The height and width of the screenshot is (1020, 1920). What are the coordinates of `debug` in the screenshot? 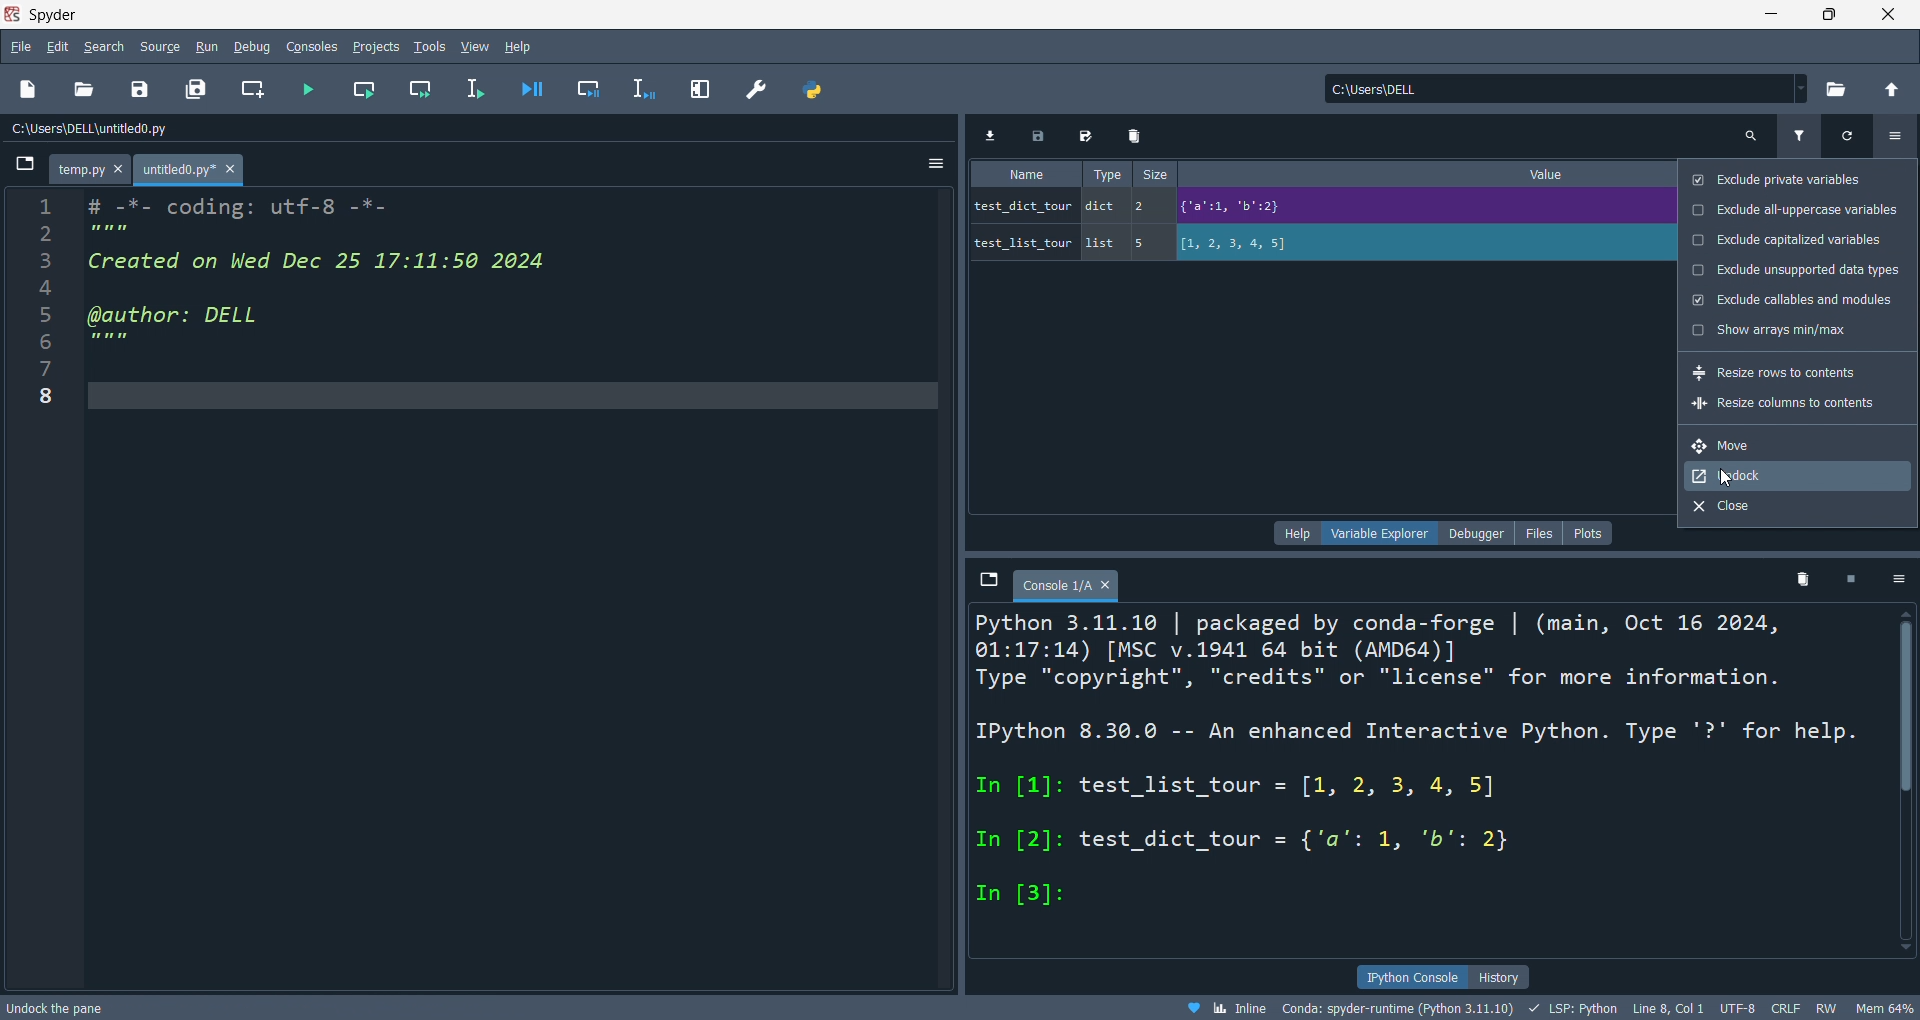 It's located at (251, 46).